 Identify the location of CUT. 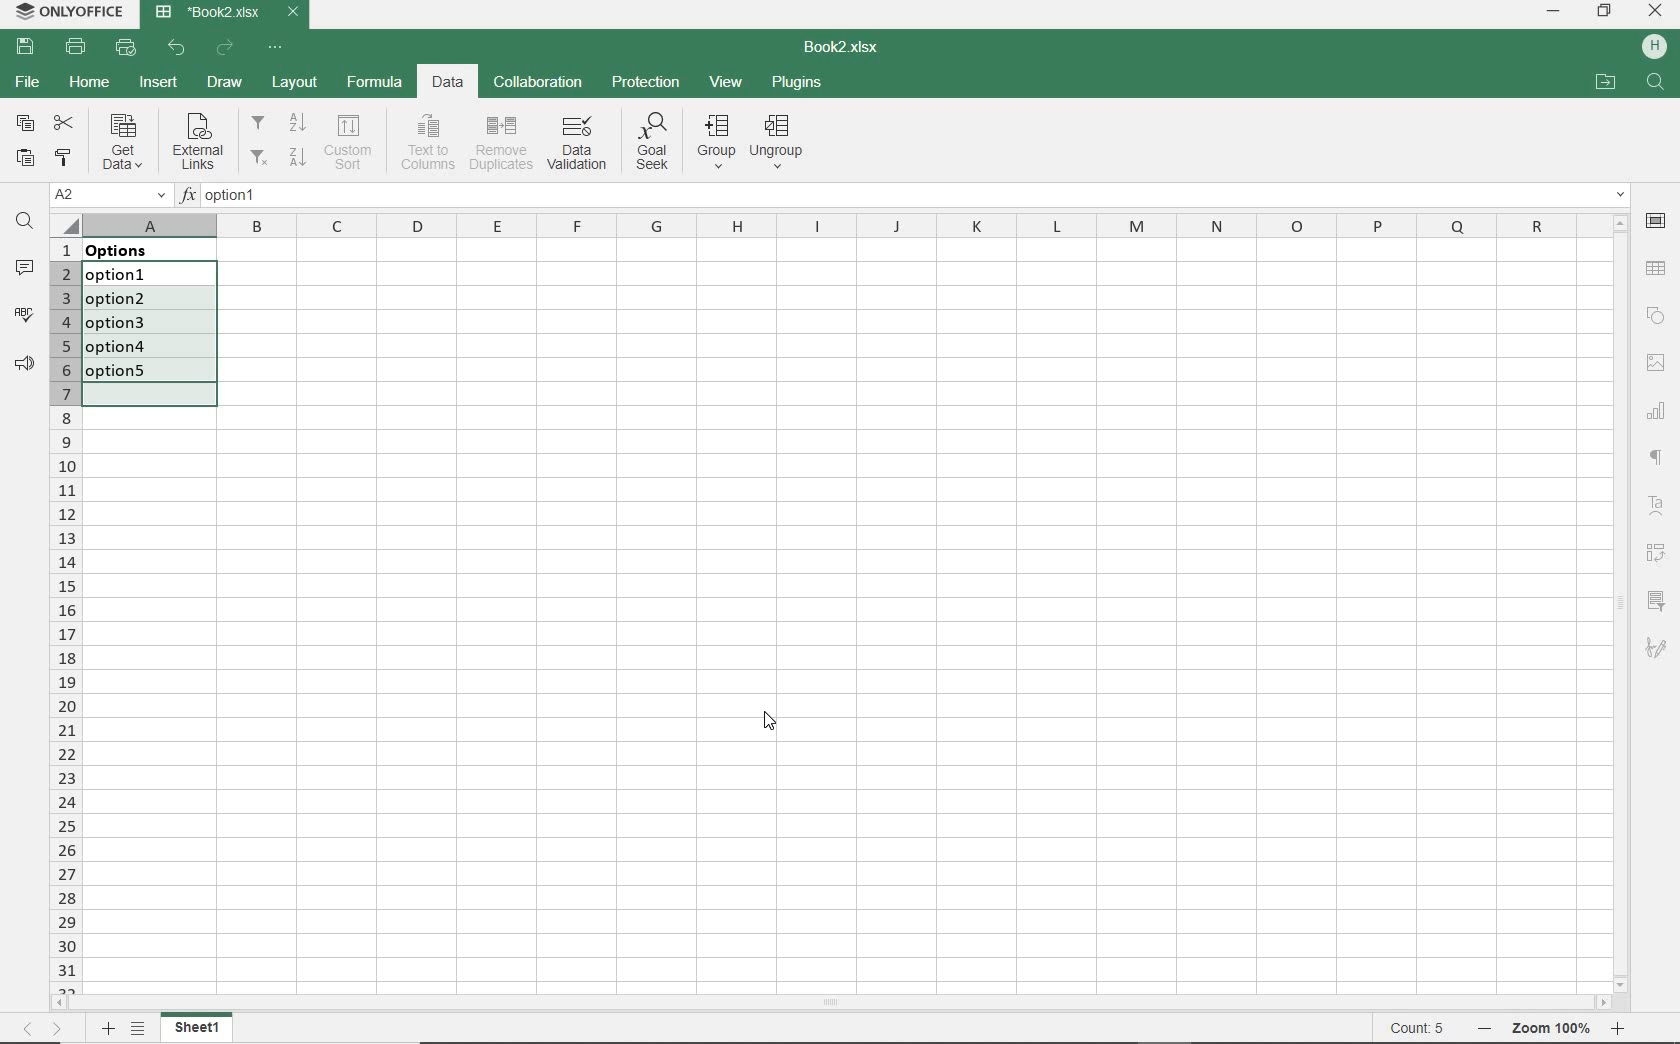
(63, 121).